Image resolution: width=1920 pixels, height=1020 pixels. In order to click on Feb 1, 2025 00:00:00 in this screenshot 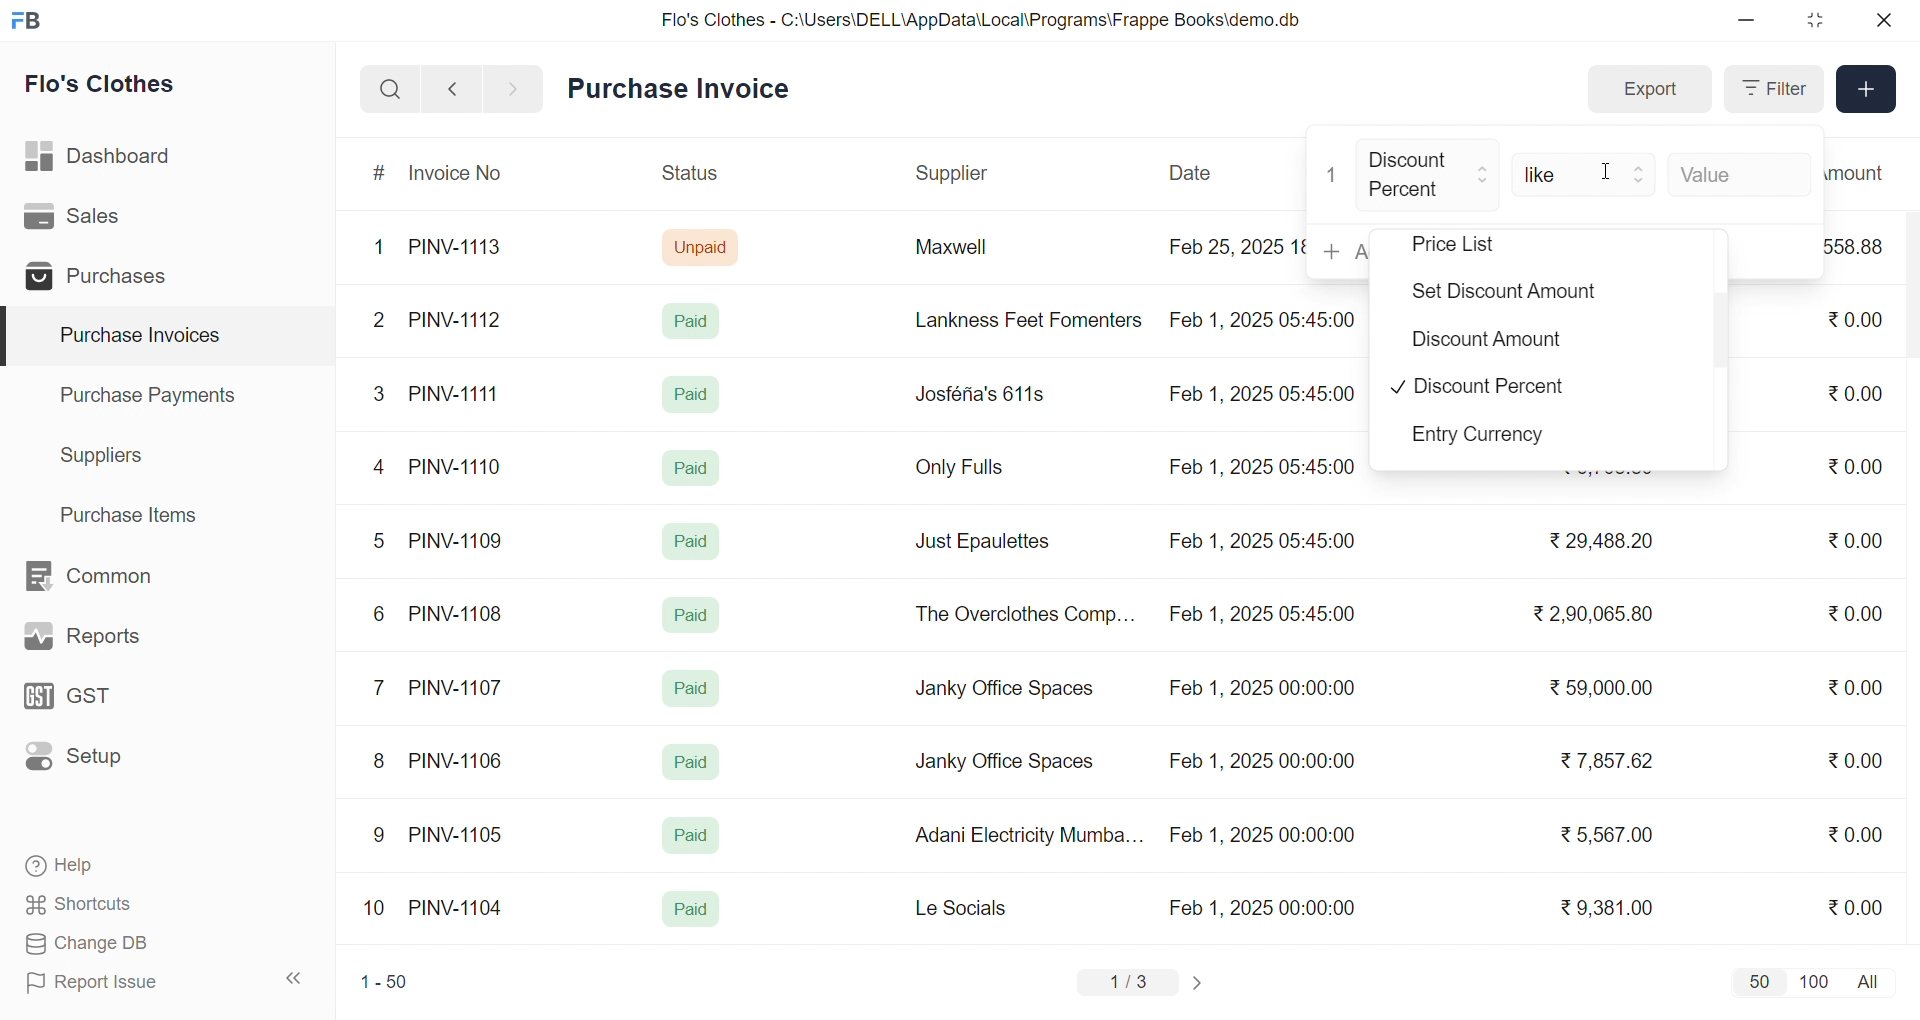, I will do `click(1261, 691)`.